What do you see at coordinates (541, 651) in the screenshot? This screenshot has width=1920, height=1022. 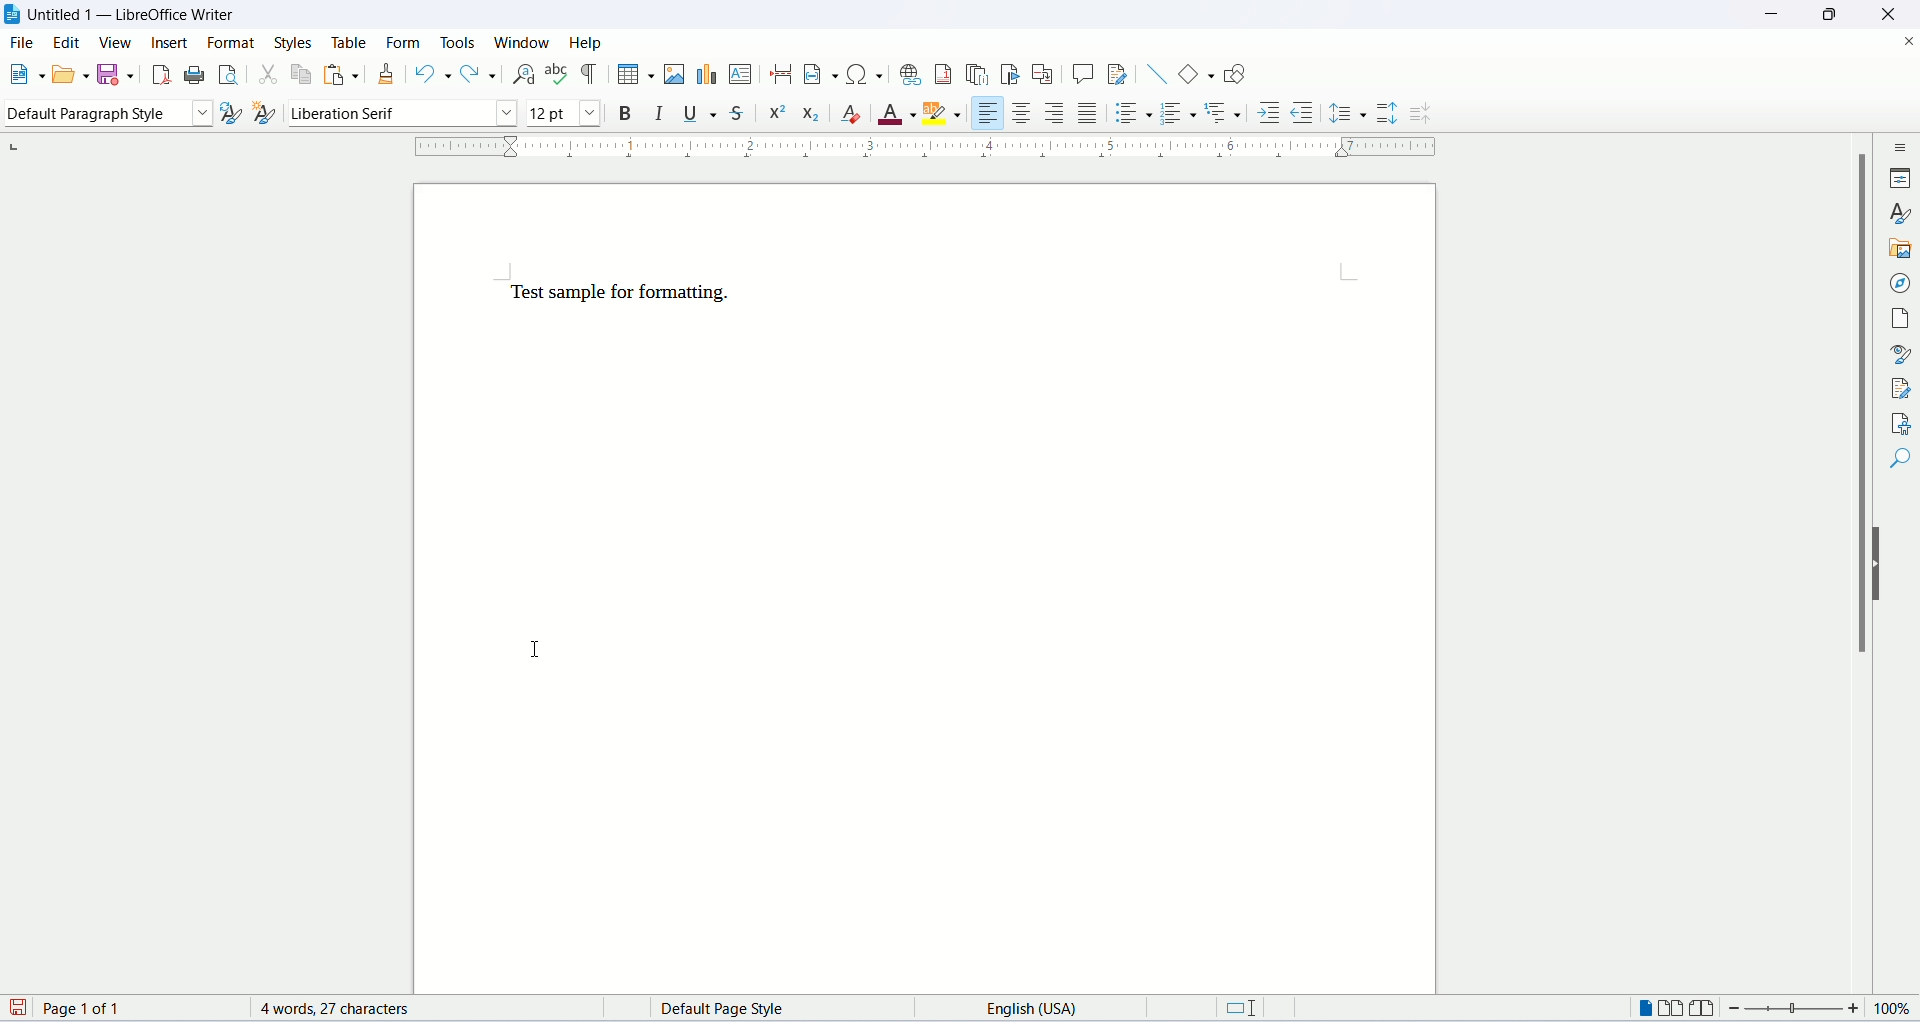 I see `cursor` at bounding box center [541, 651].